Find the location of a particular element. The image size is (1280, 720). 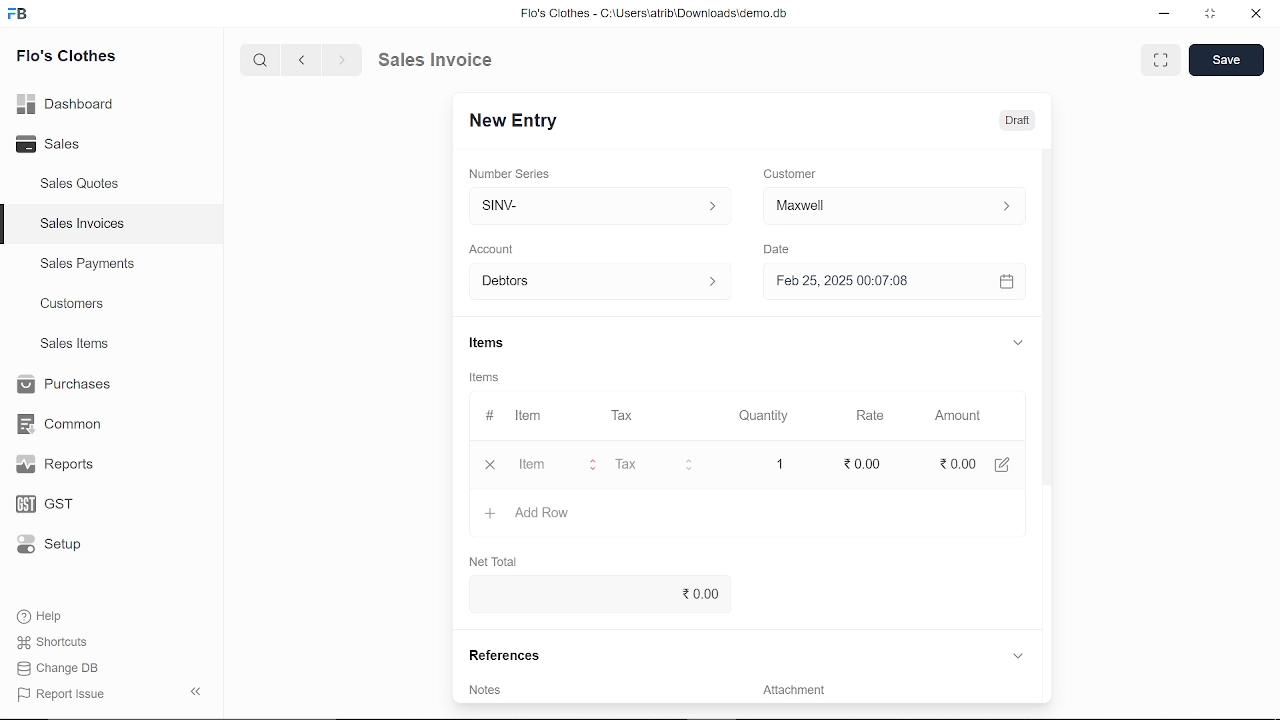

‘Number Series is located at coordinates (510, 173).